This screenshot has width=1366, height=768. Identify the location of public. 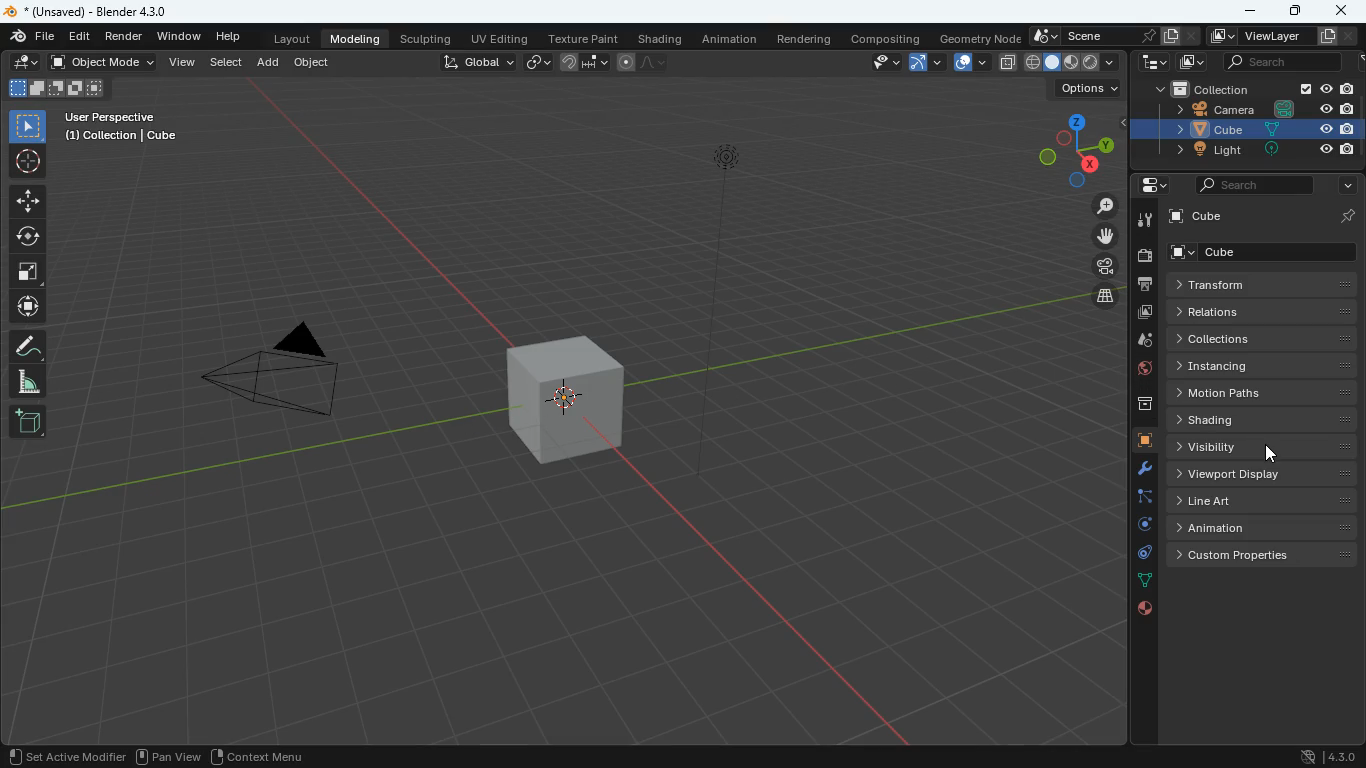
(1136, 371).